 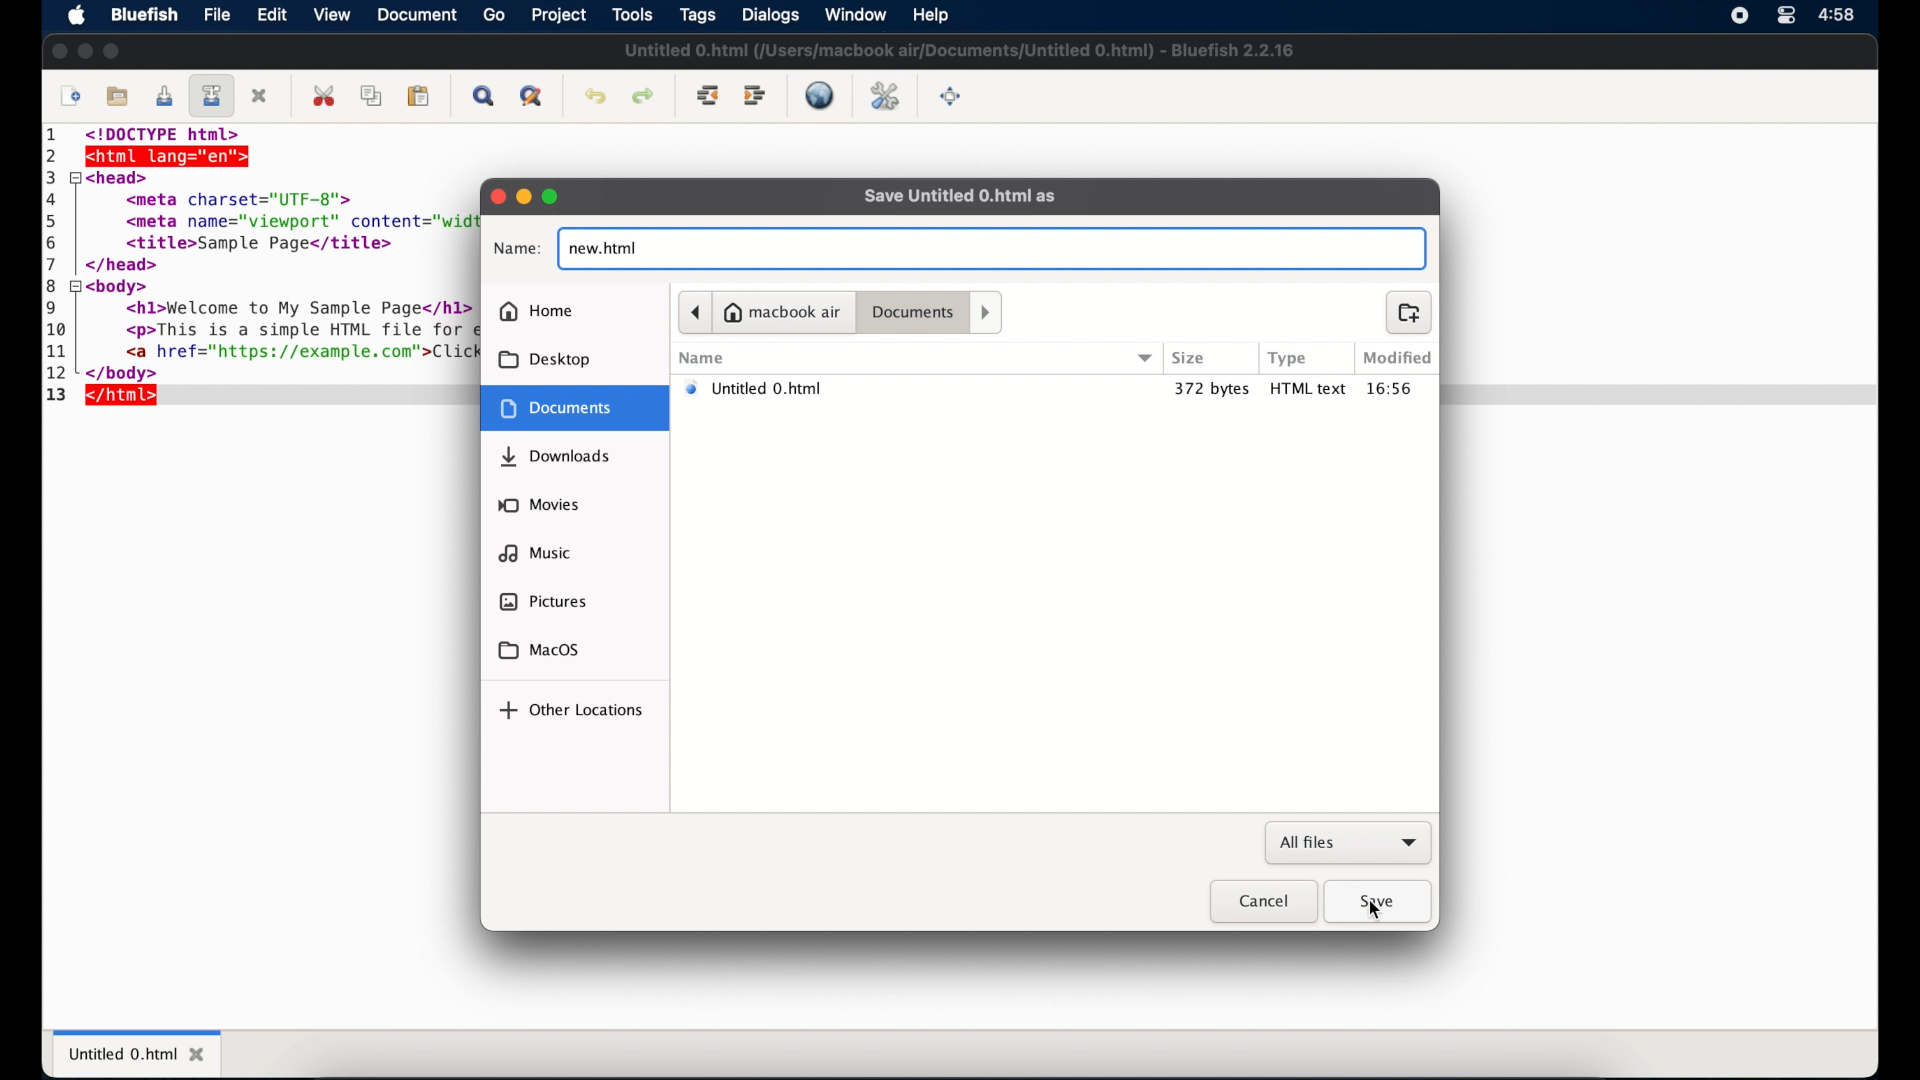 What do you see at coordinates (1382, 910) in the screenshot?
I see `cursor` at bounding box center [1382, 910].